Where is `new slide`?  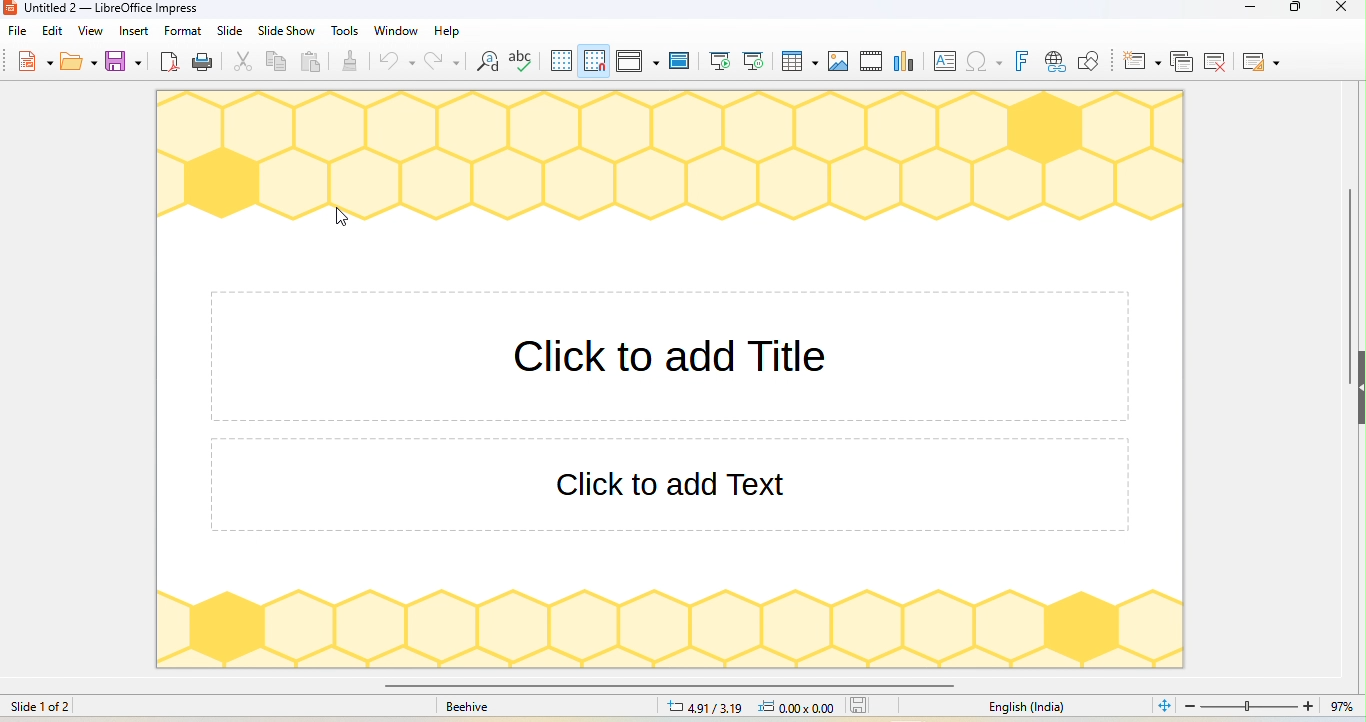 new slide is located at coordinates (1144, 61).